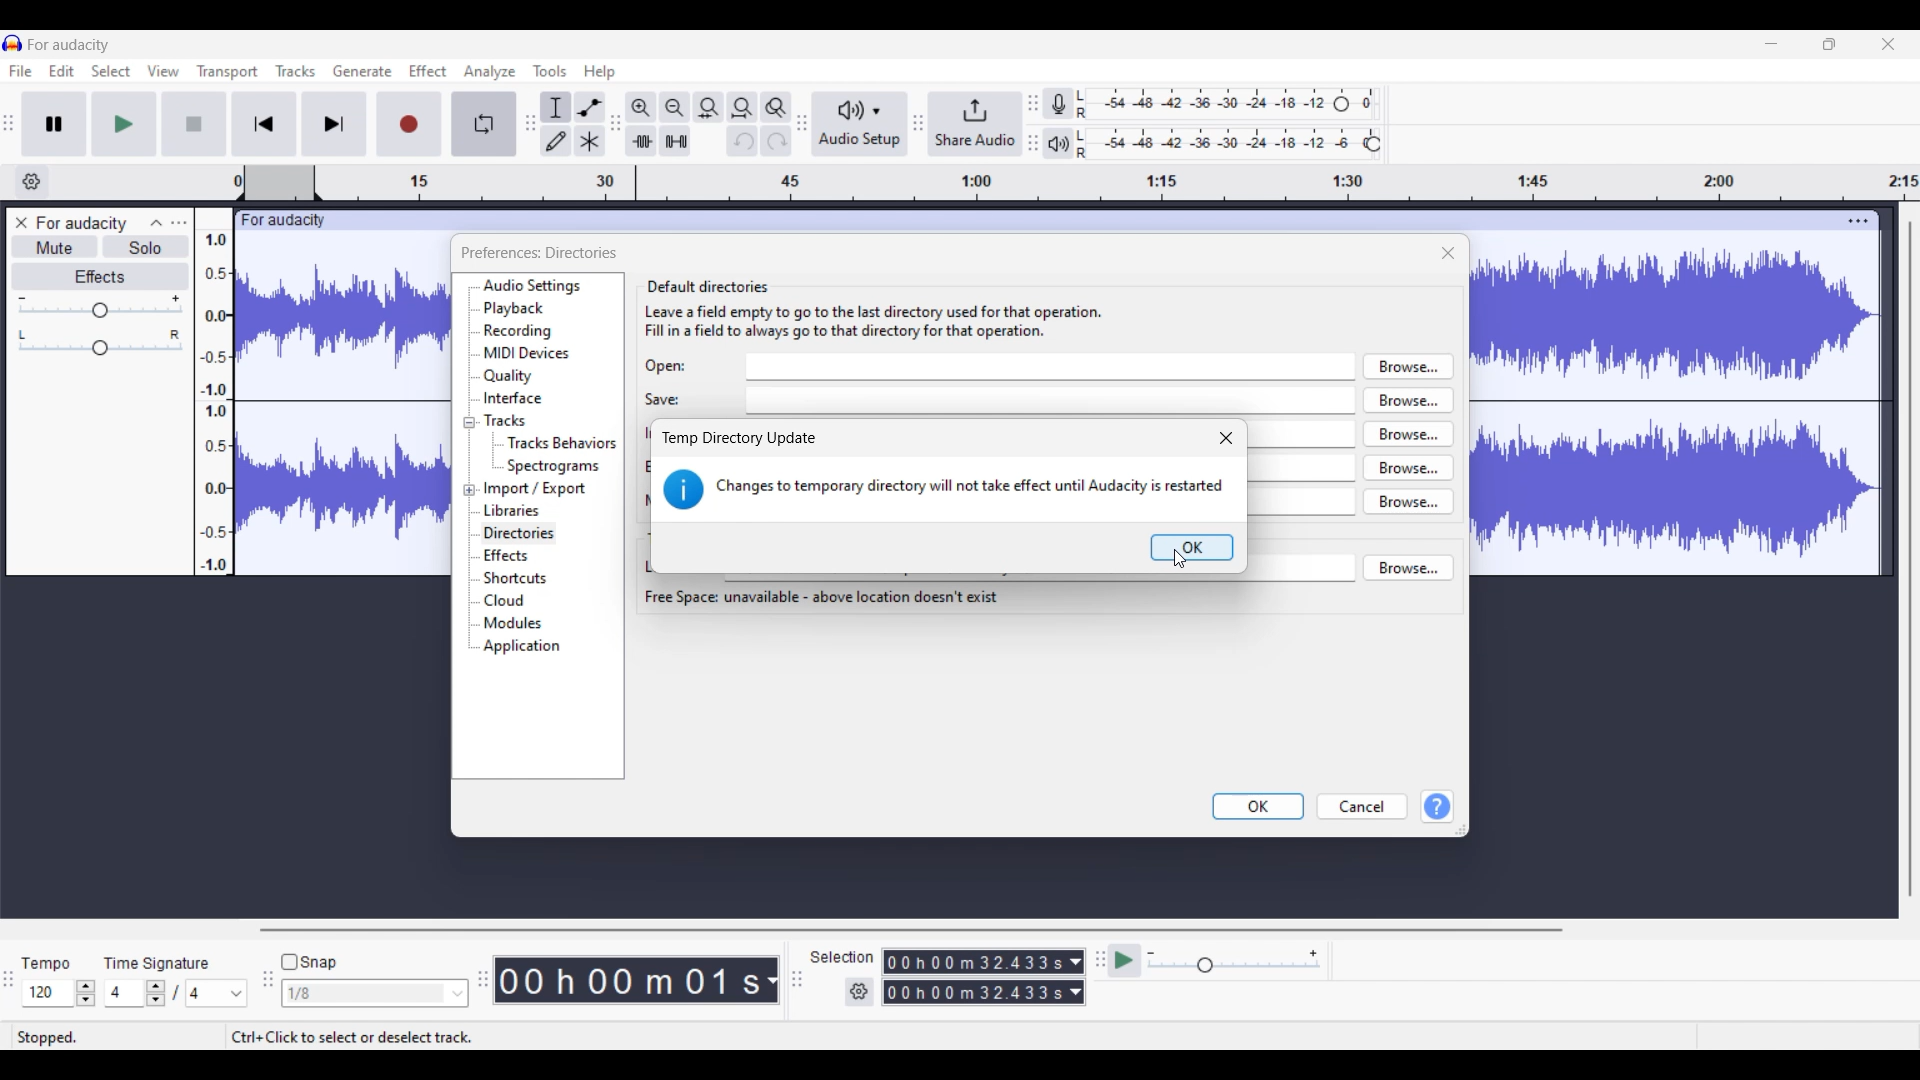  What do you see at coordinates (145, 247) in the screenshot?
I see `Solo` at bounding box center [145, 247].